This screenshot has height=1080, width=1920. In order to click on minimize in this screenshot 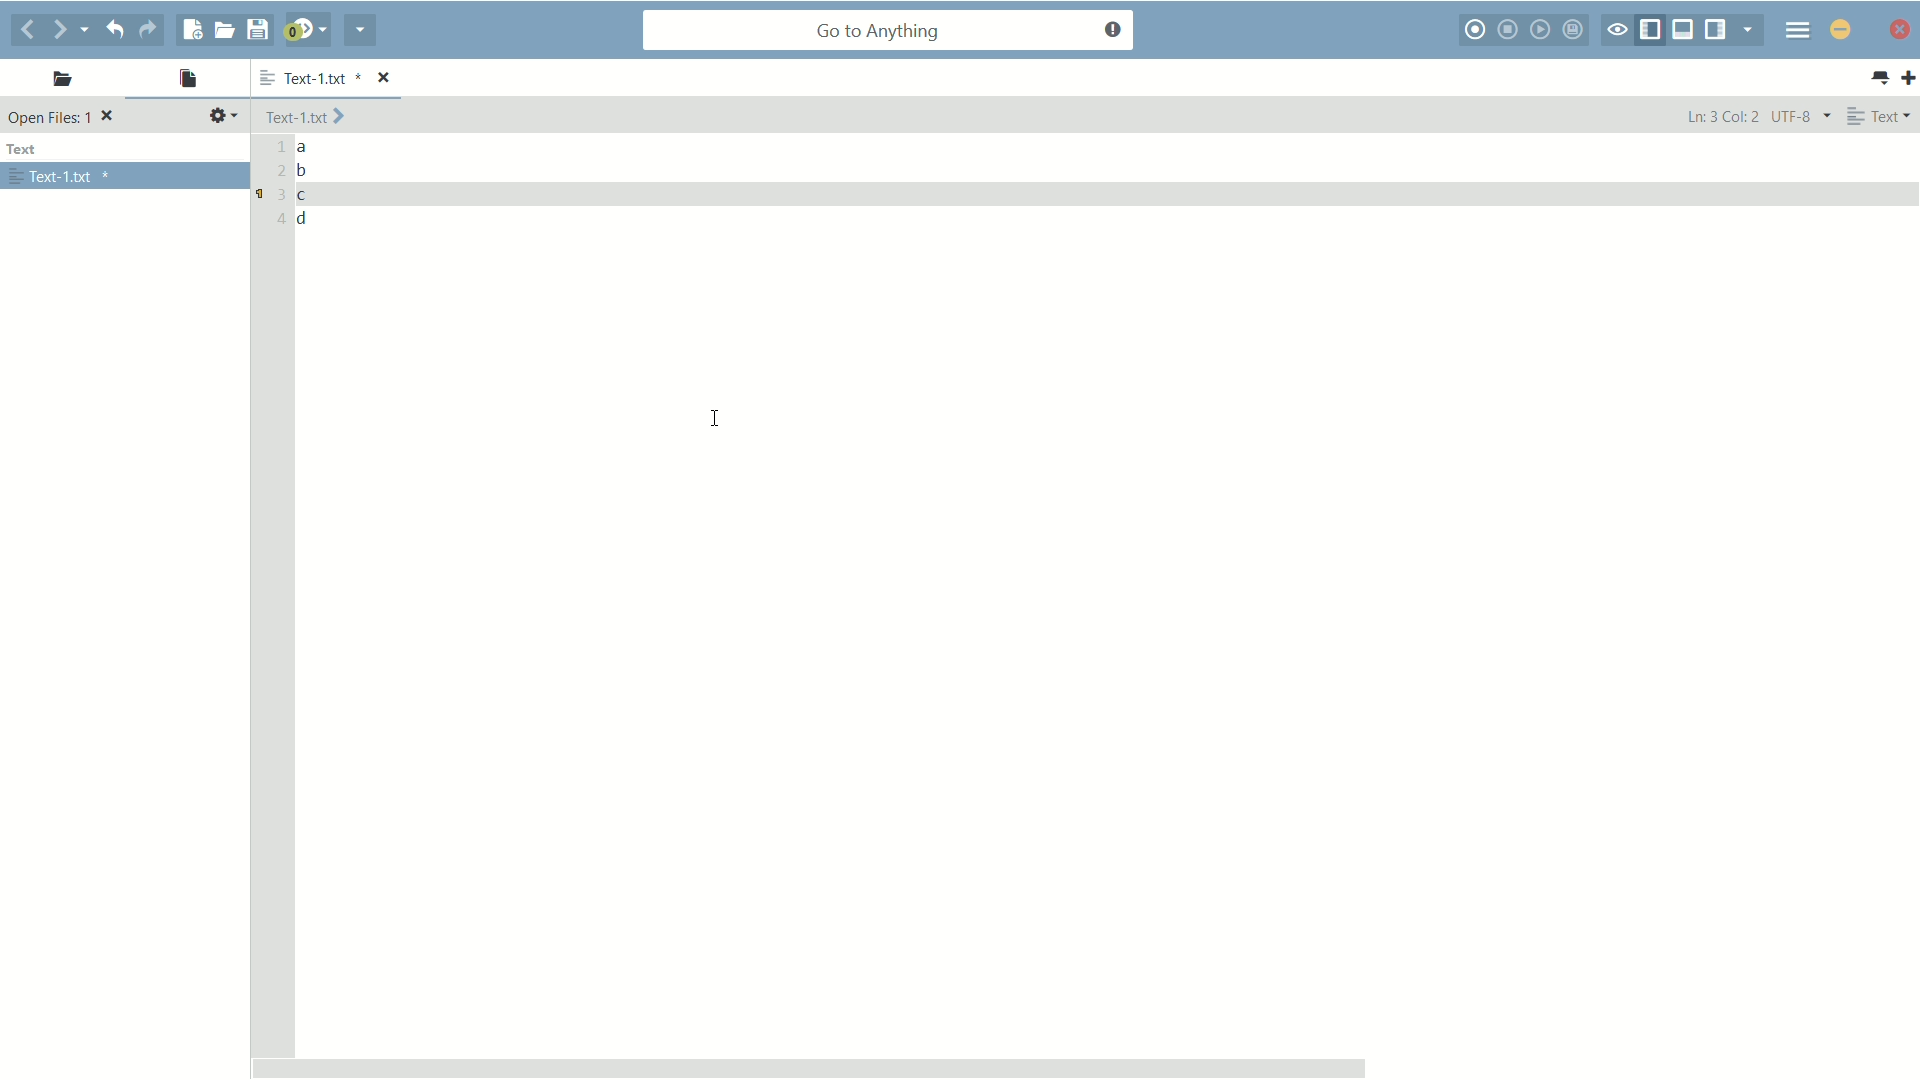, I will do `click(1900, 32)`.